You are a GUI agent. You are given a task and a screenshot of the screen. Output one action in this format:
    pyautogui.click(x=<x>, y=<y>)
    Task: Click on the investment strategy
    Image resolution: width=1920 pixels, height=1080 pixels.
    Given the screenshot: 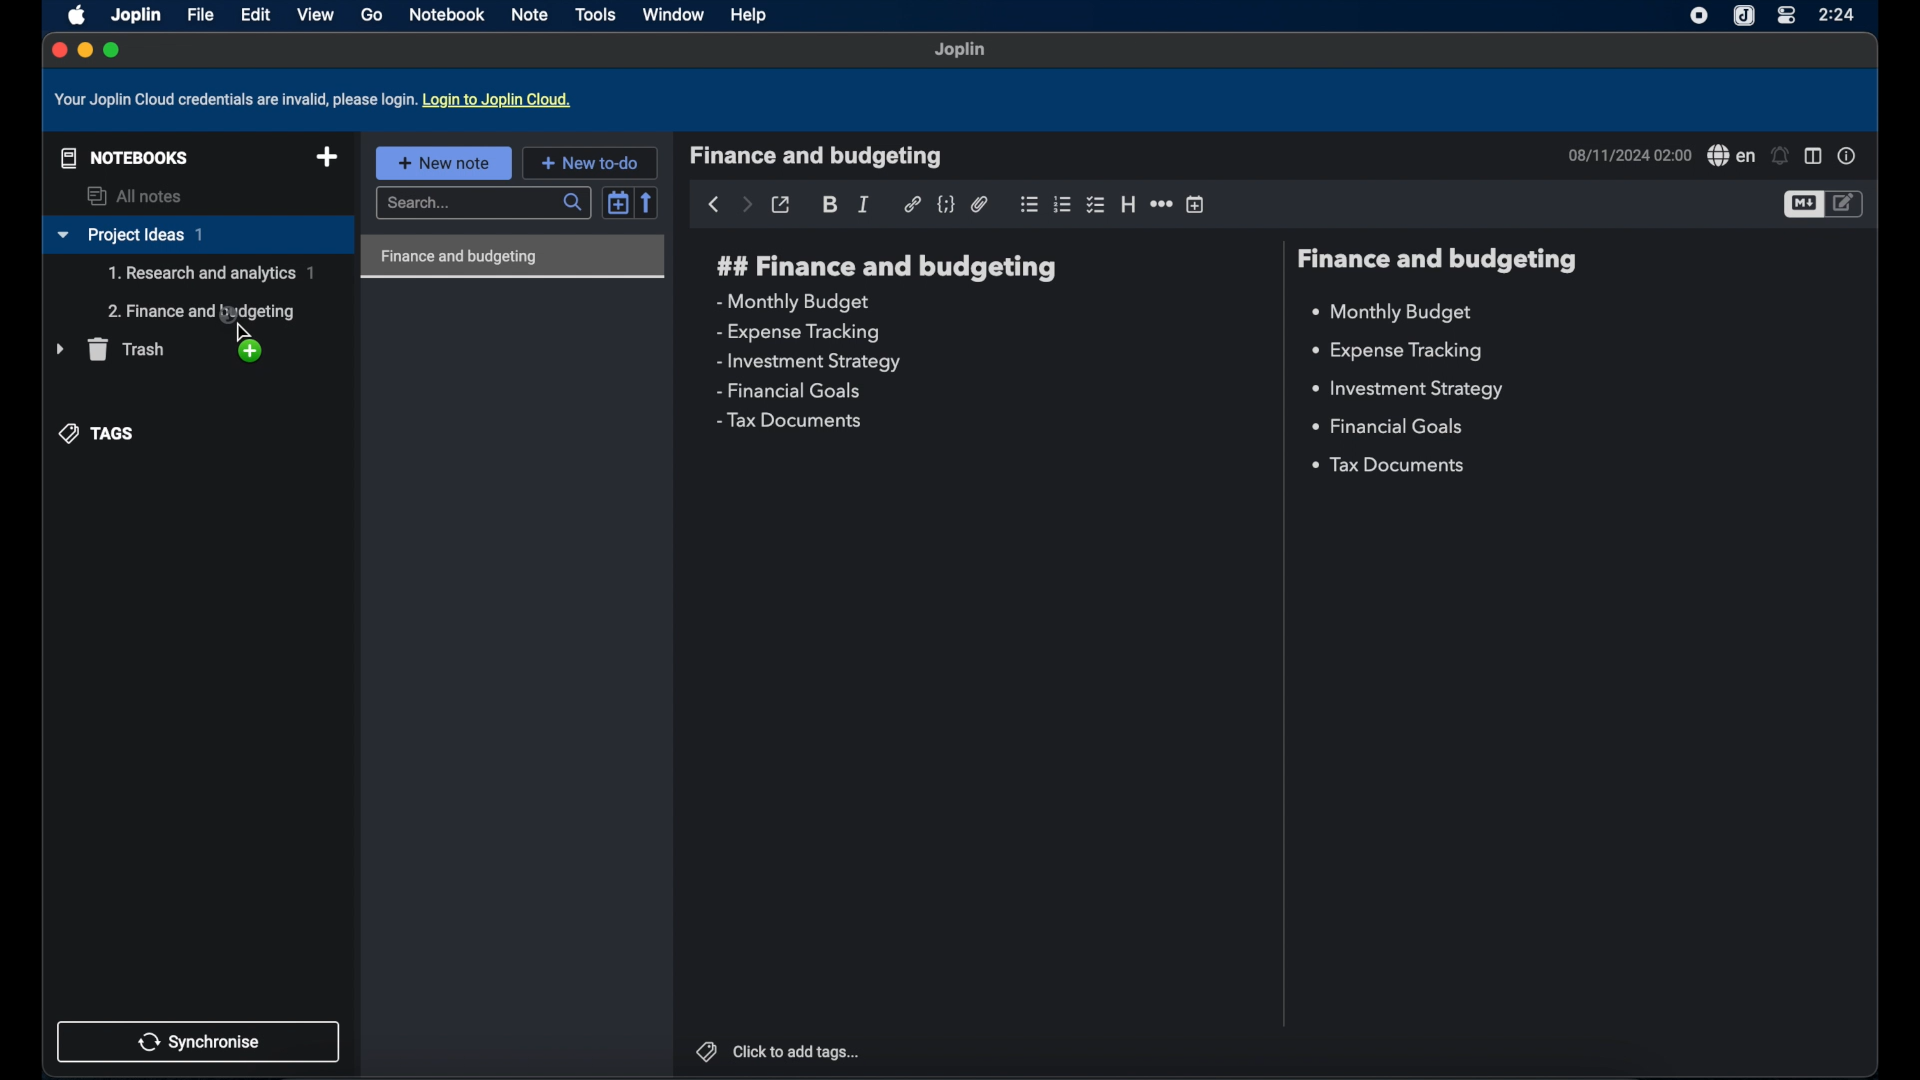 What is the action you would take?
    pyautogui.click(x=810, y=362)
    